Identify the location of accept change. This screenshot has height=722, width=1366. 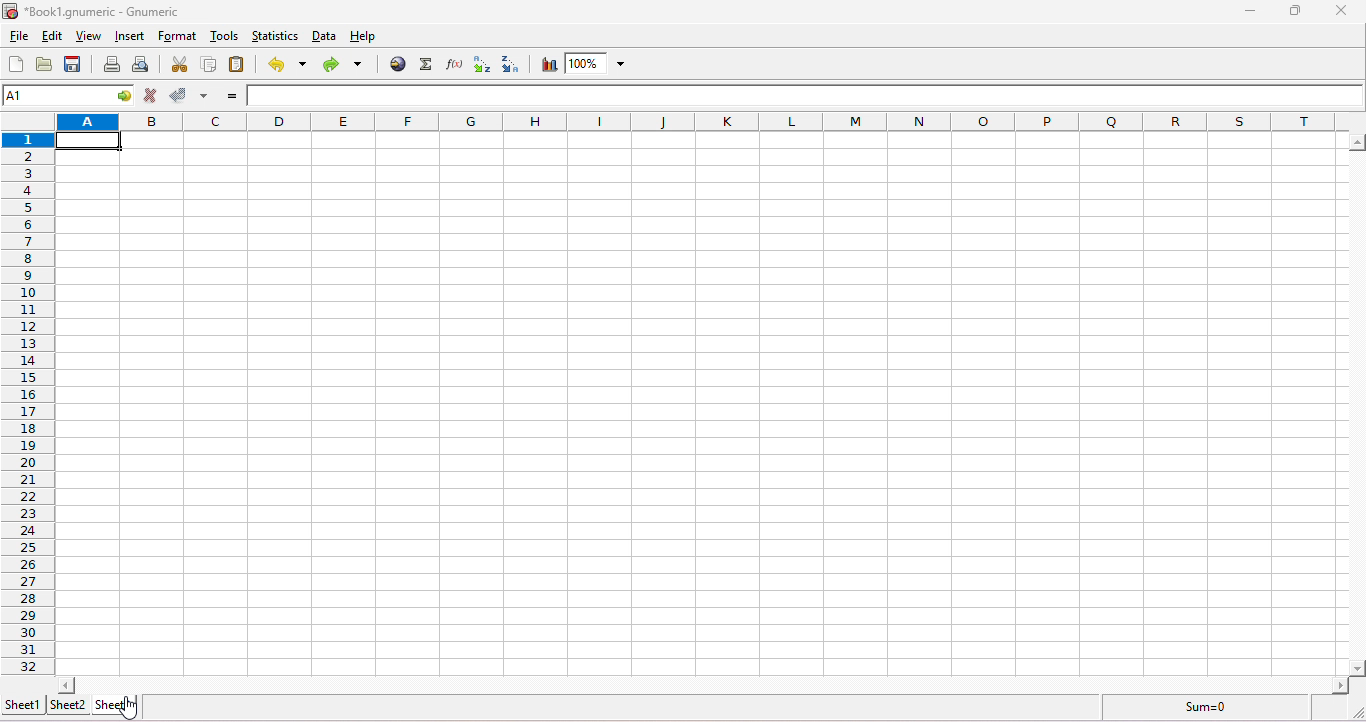
(190, 95).